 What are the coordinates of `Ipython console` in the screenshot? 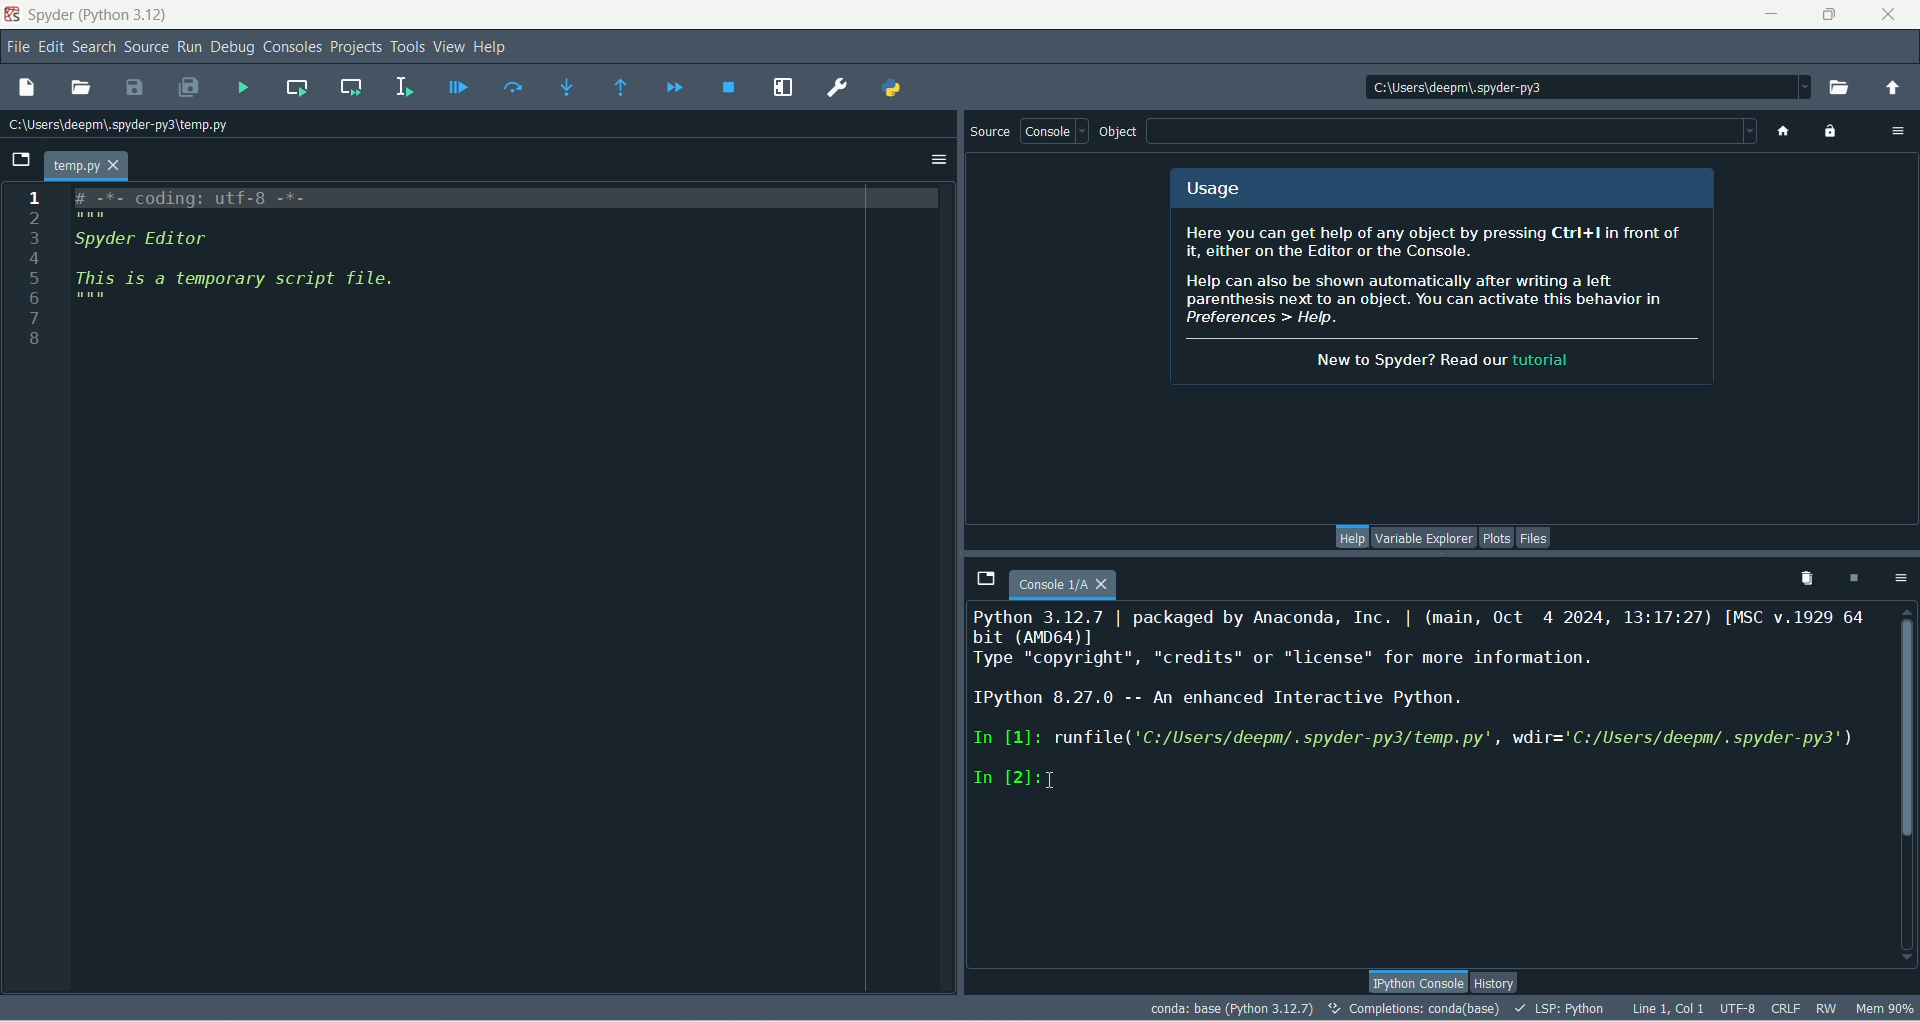 It's located at (1416, 979).